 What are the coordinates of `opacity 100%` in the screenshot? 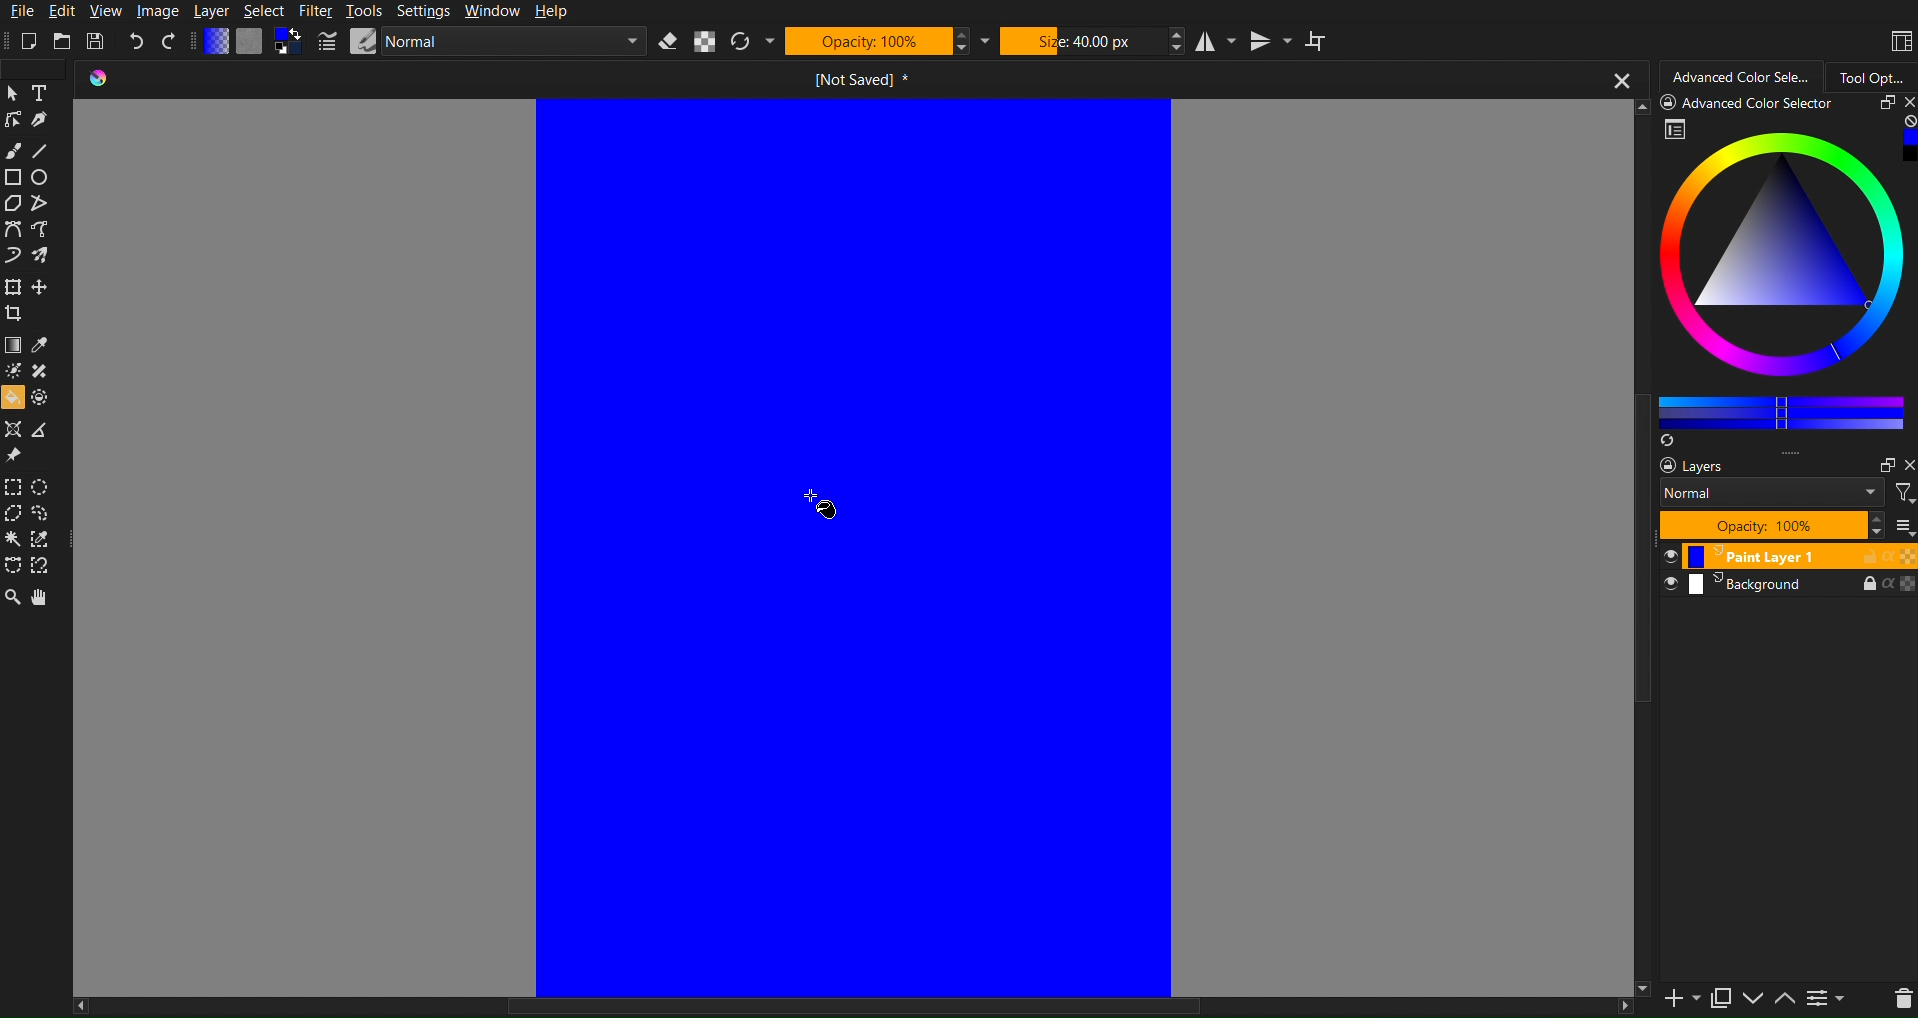 It's located at (1781, 526).